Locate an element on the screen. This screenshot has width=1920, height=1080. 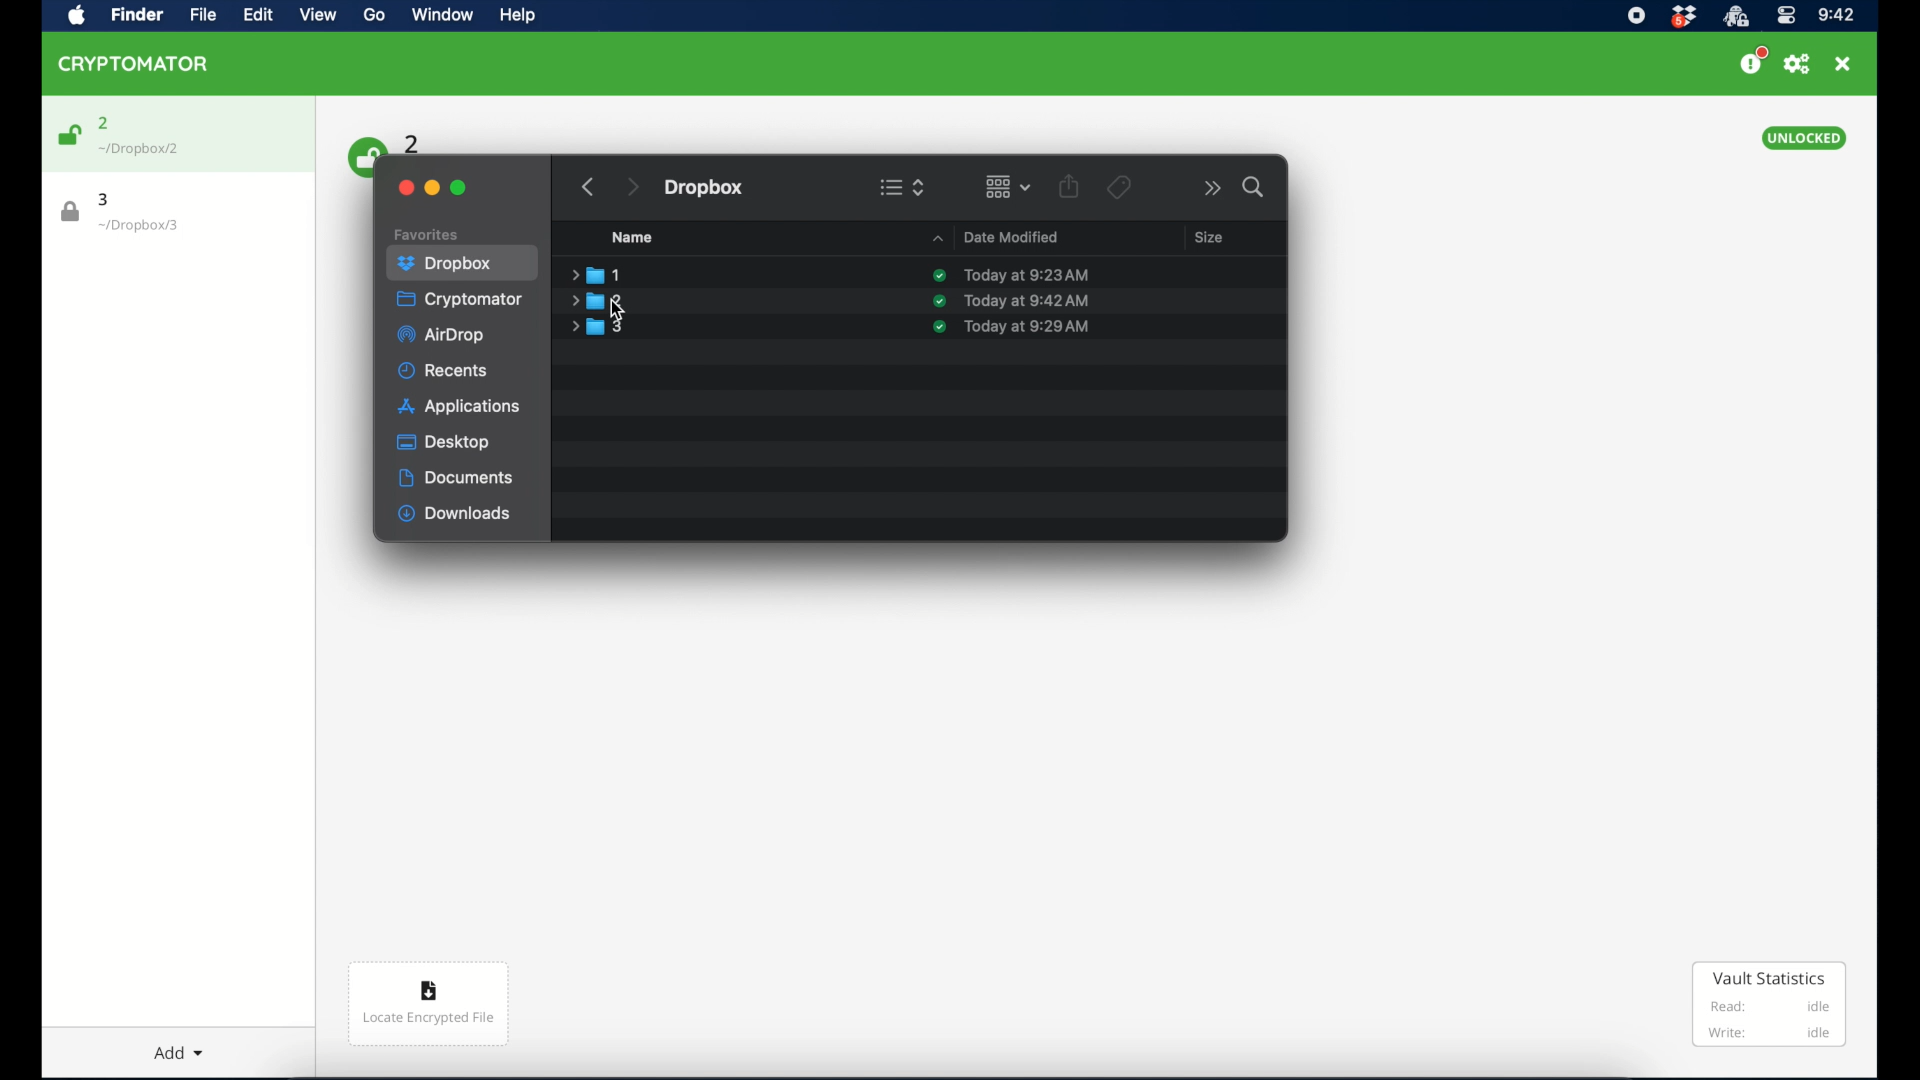
time is located at coordinates (1836, 16).